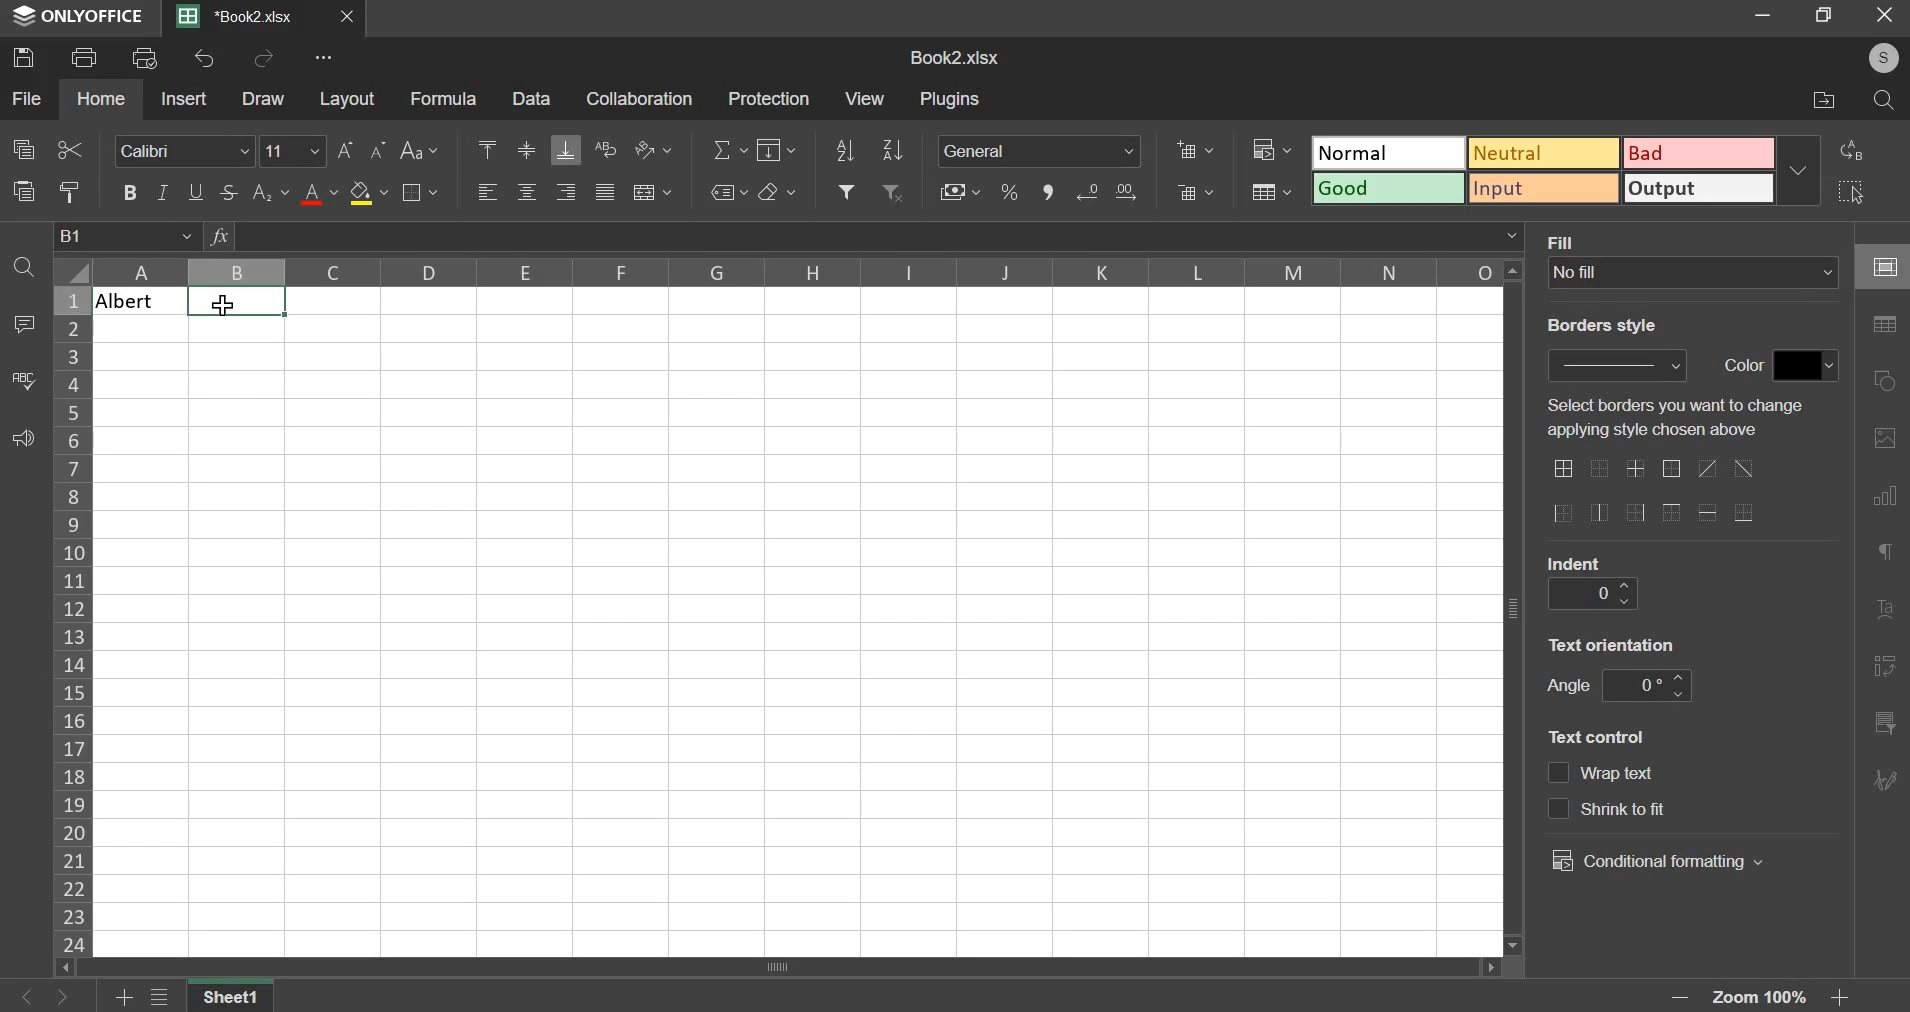 The width and height of the screenshot is (1910, 1012). I want to click on fill, so click(775, 150).